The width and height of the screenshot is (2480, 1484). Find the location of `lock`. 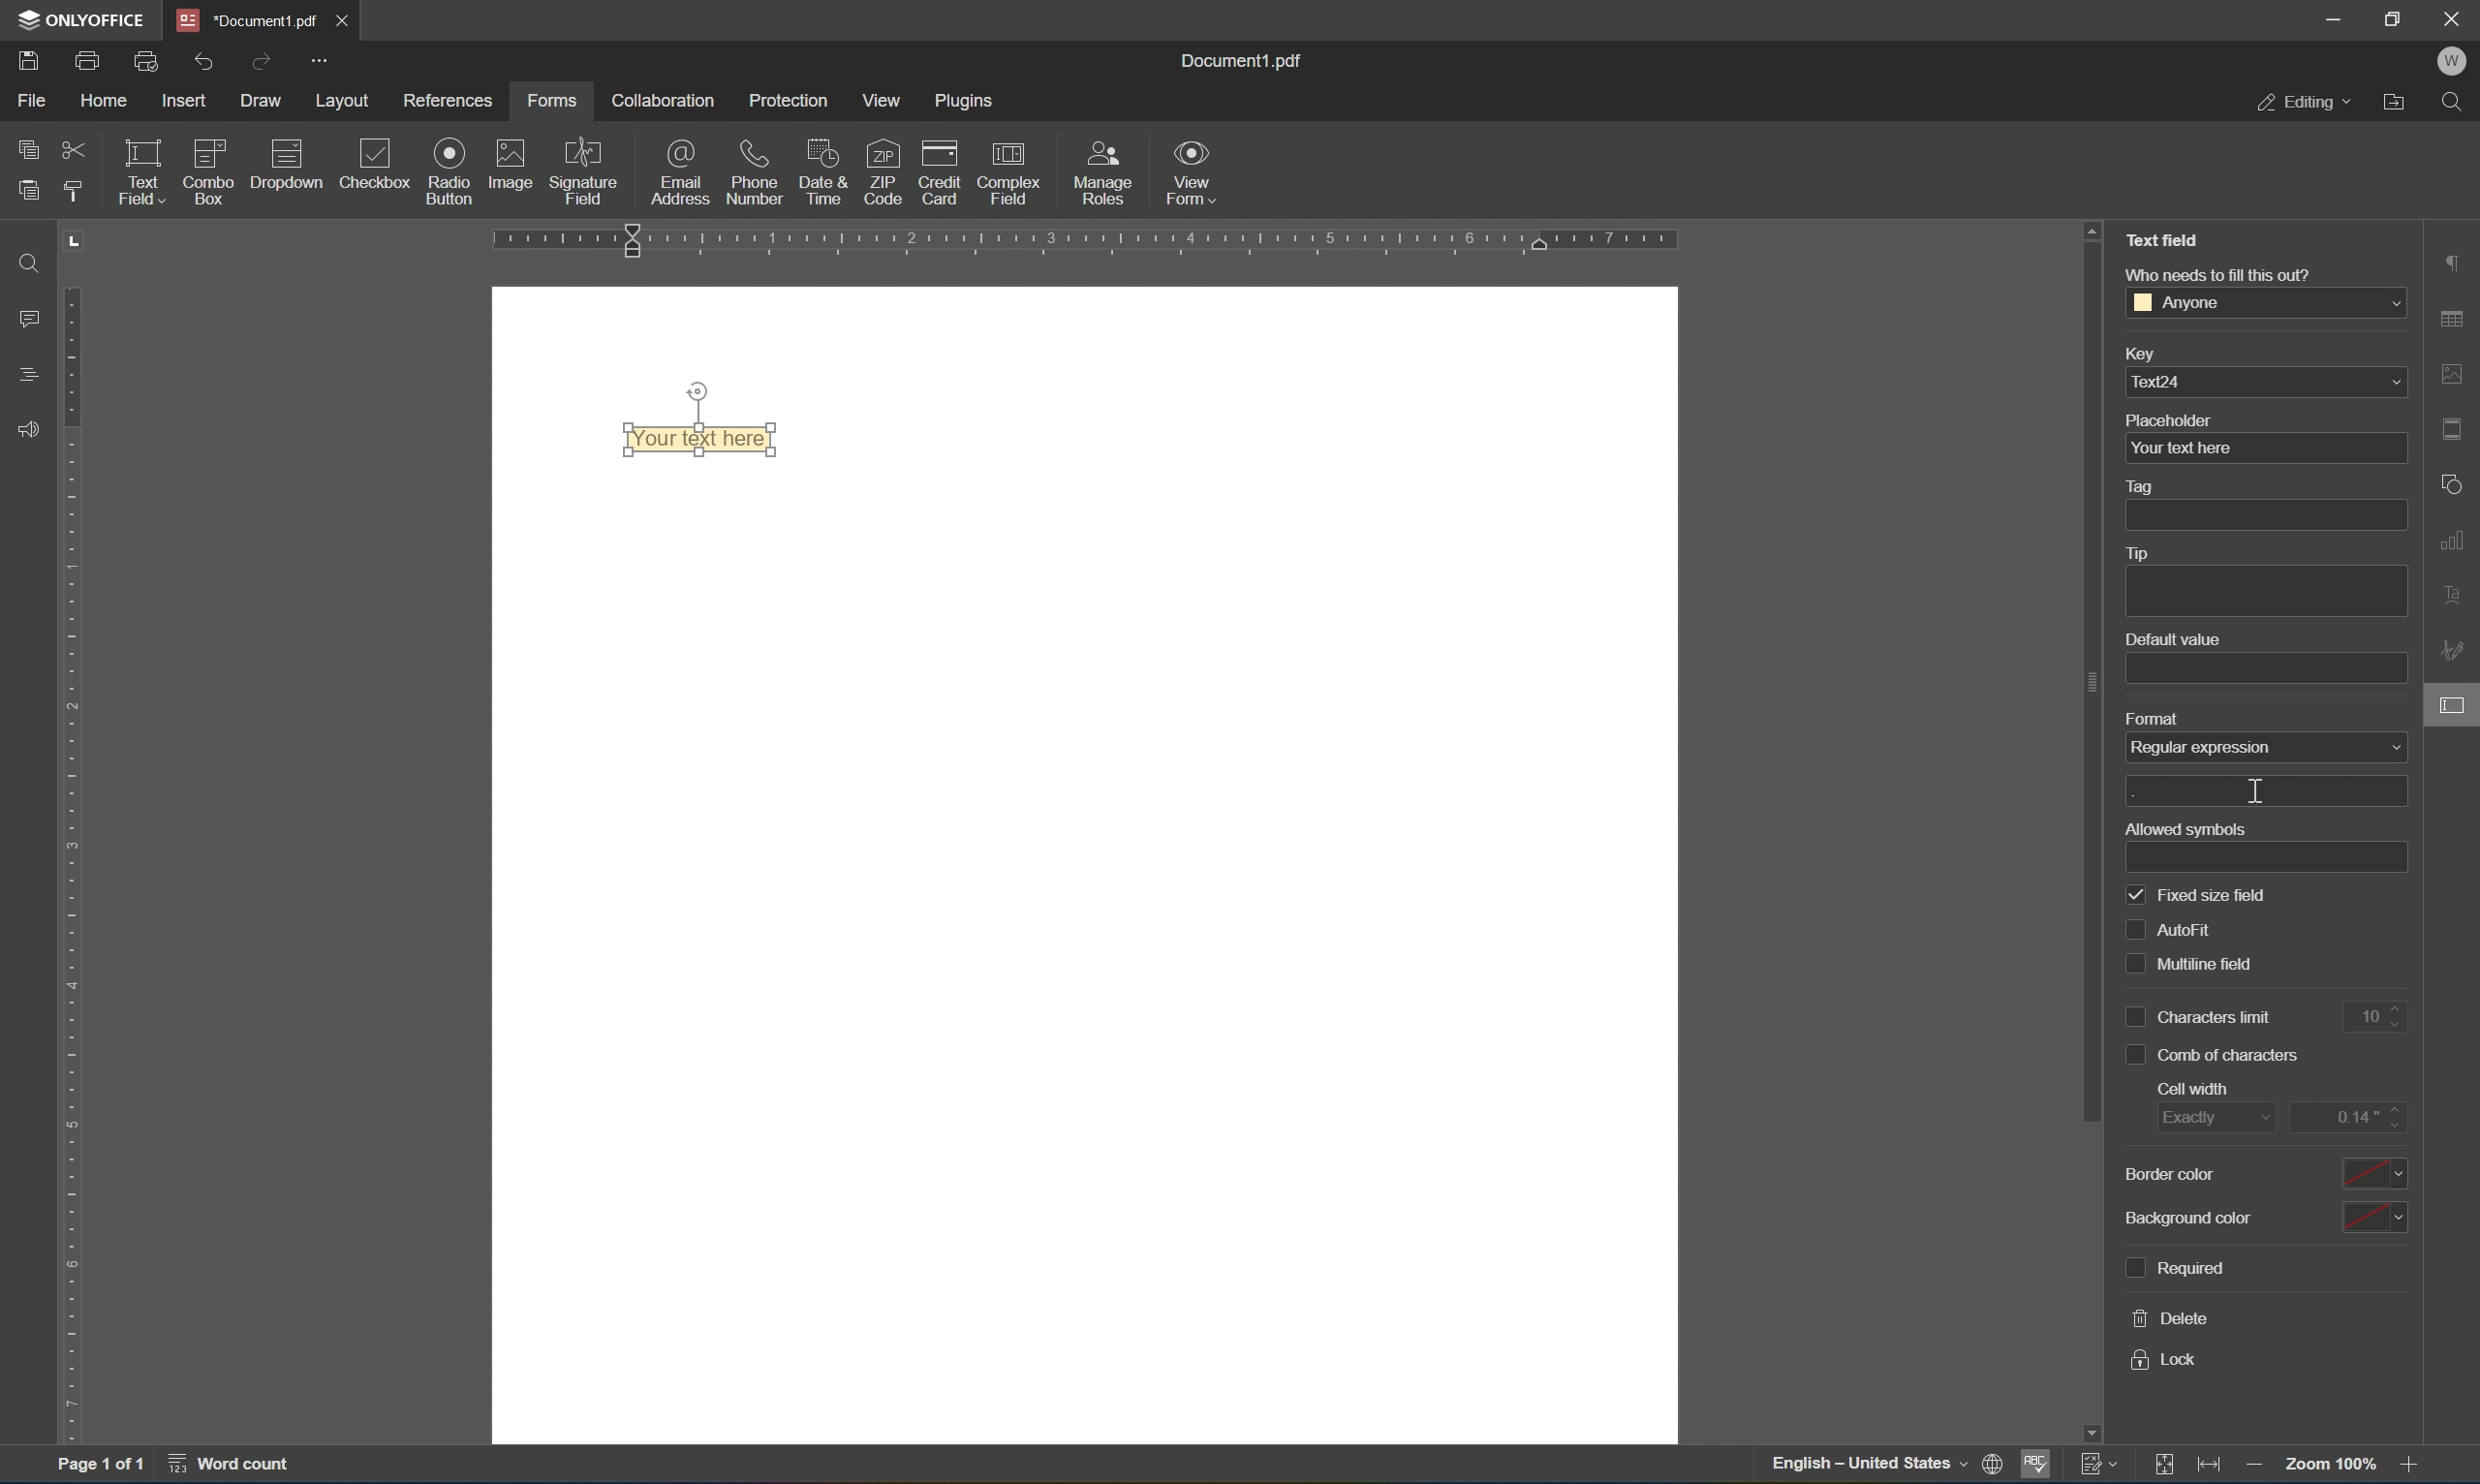

lock is located at coordinates (2164, 1361).